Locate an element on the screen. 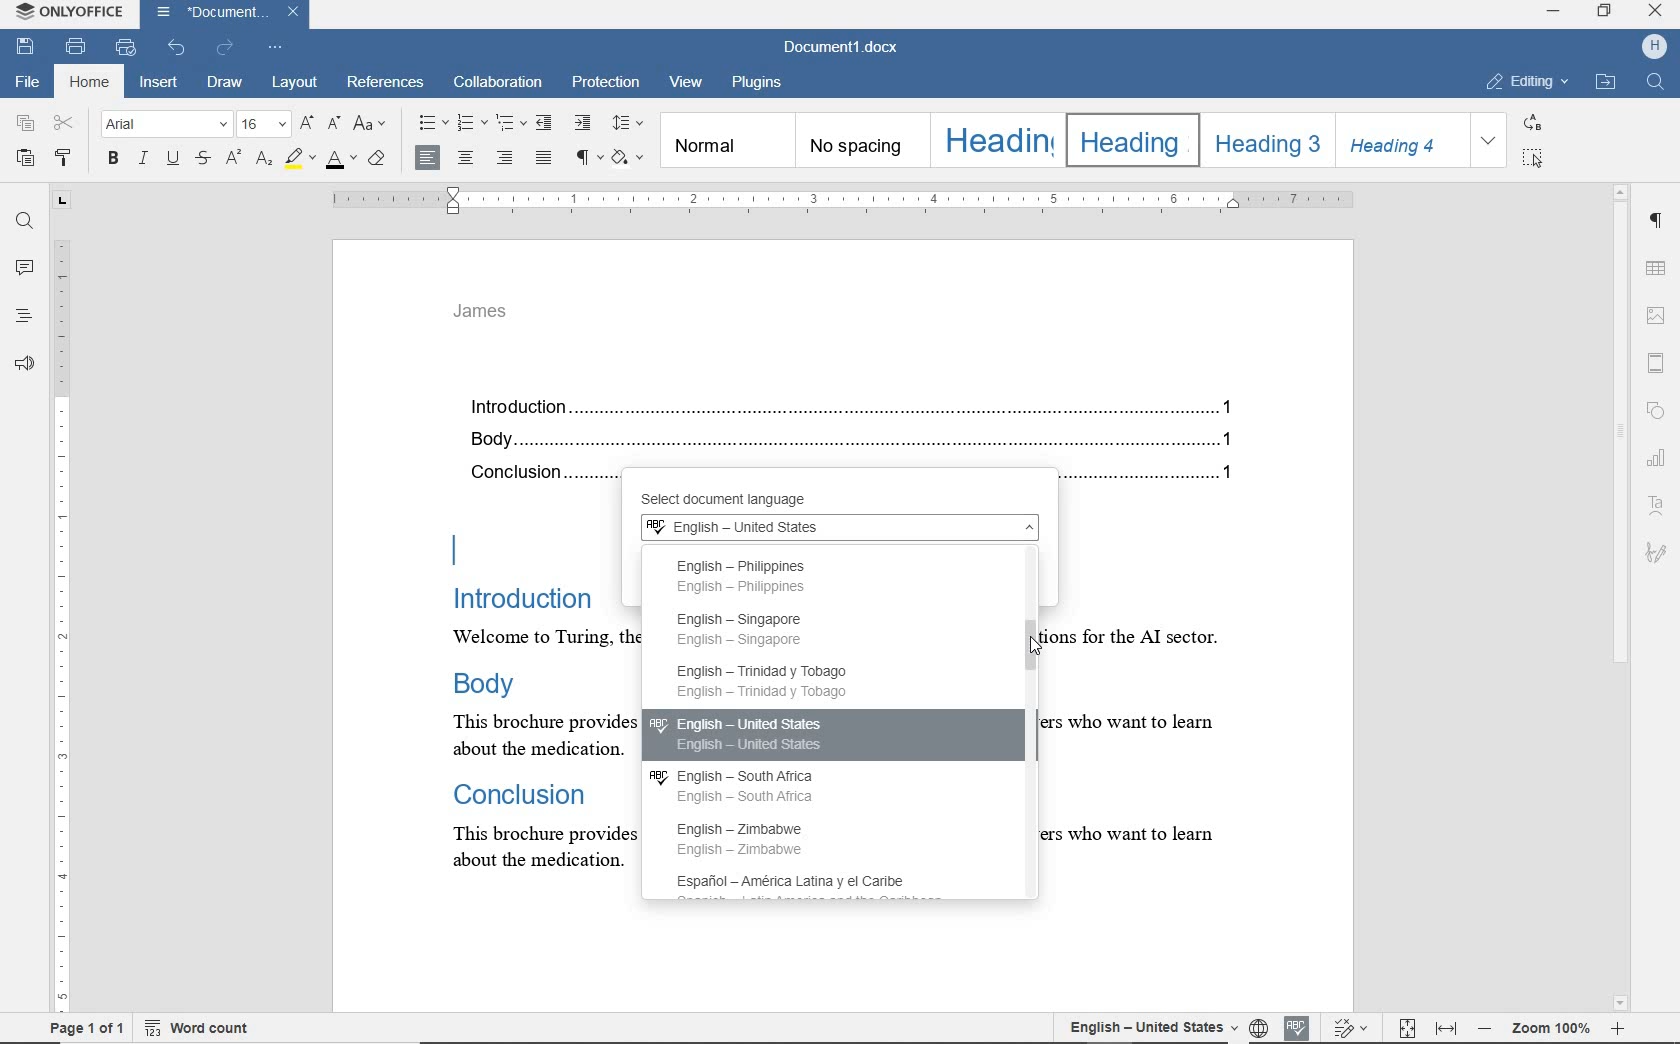 The image size is (1680, 1044). highlight color is located at coordinates (299, 159).